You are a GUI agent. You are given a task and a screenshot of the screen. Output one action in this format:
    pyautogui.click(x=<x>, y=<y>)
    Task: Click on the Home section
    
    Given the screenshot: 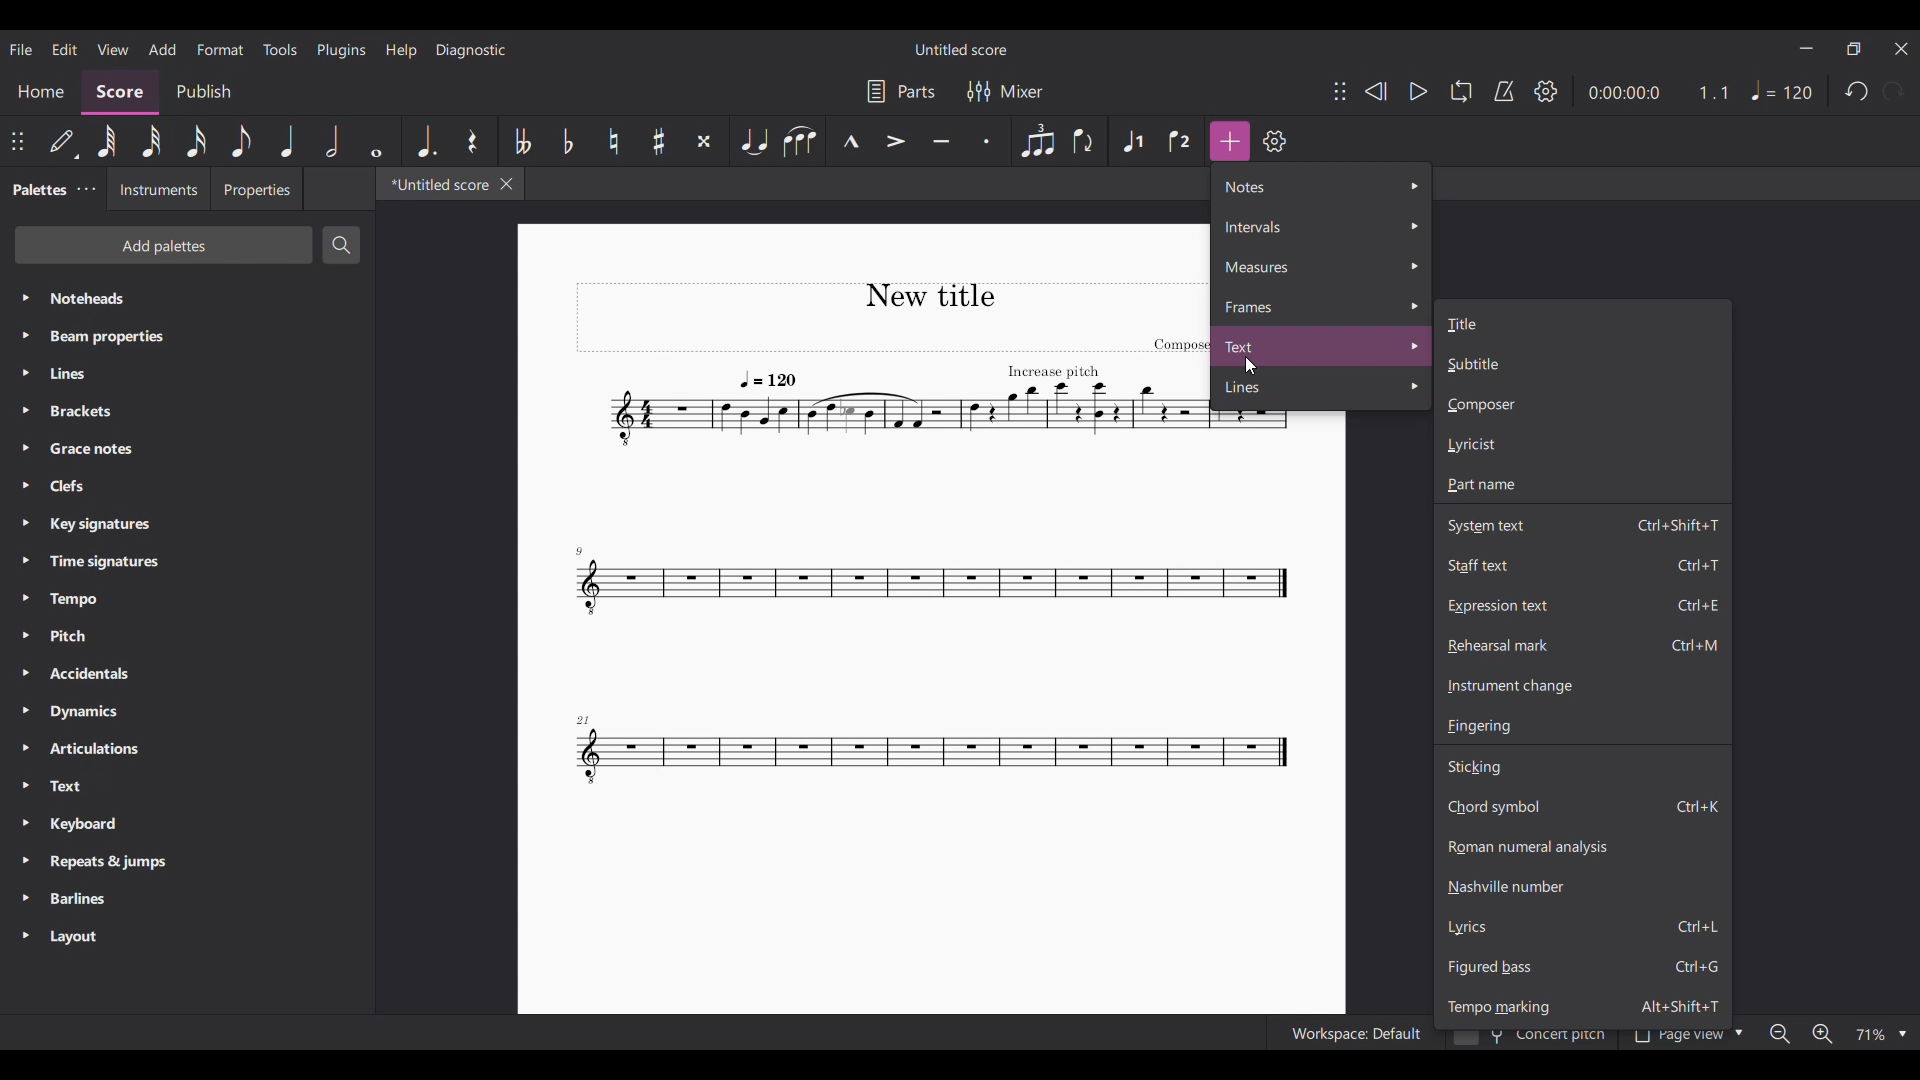 What is the action you would take?
    pyautogui.click(x=40, y=92)
    